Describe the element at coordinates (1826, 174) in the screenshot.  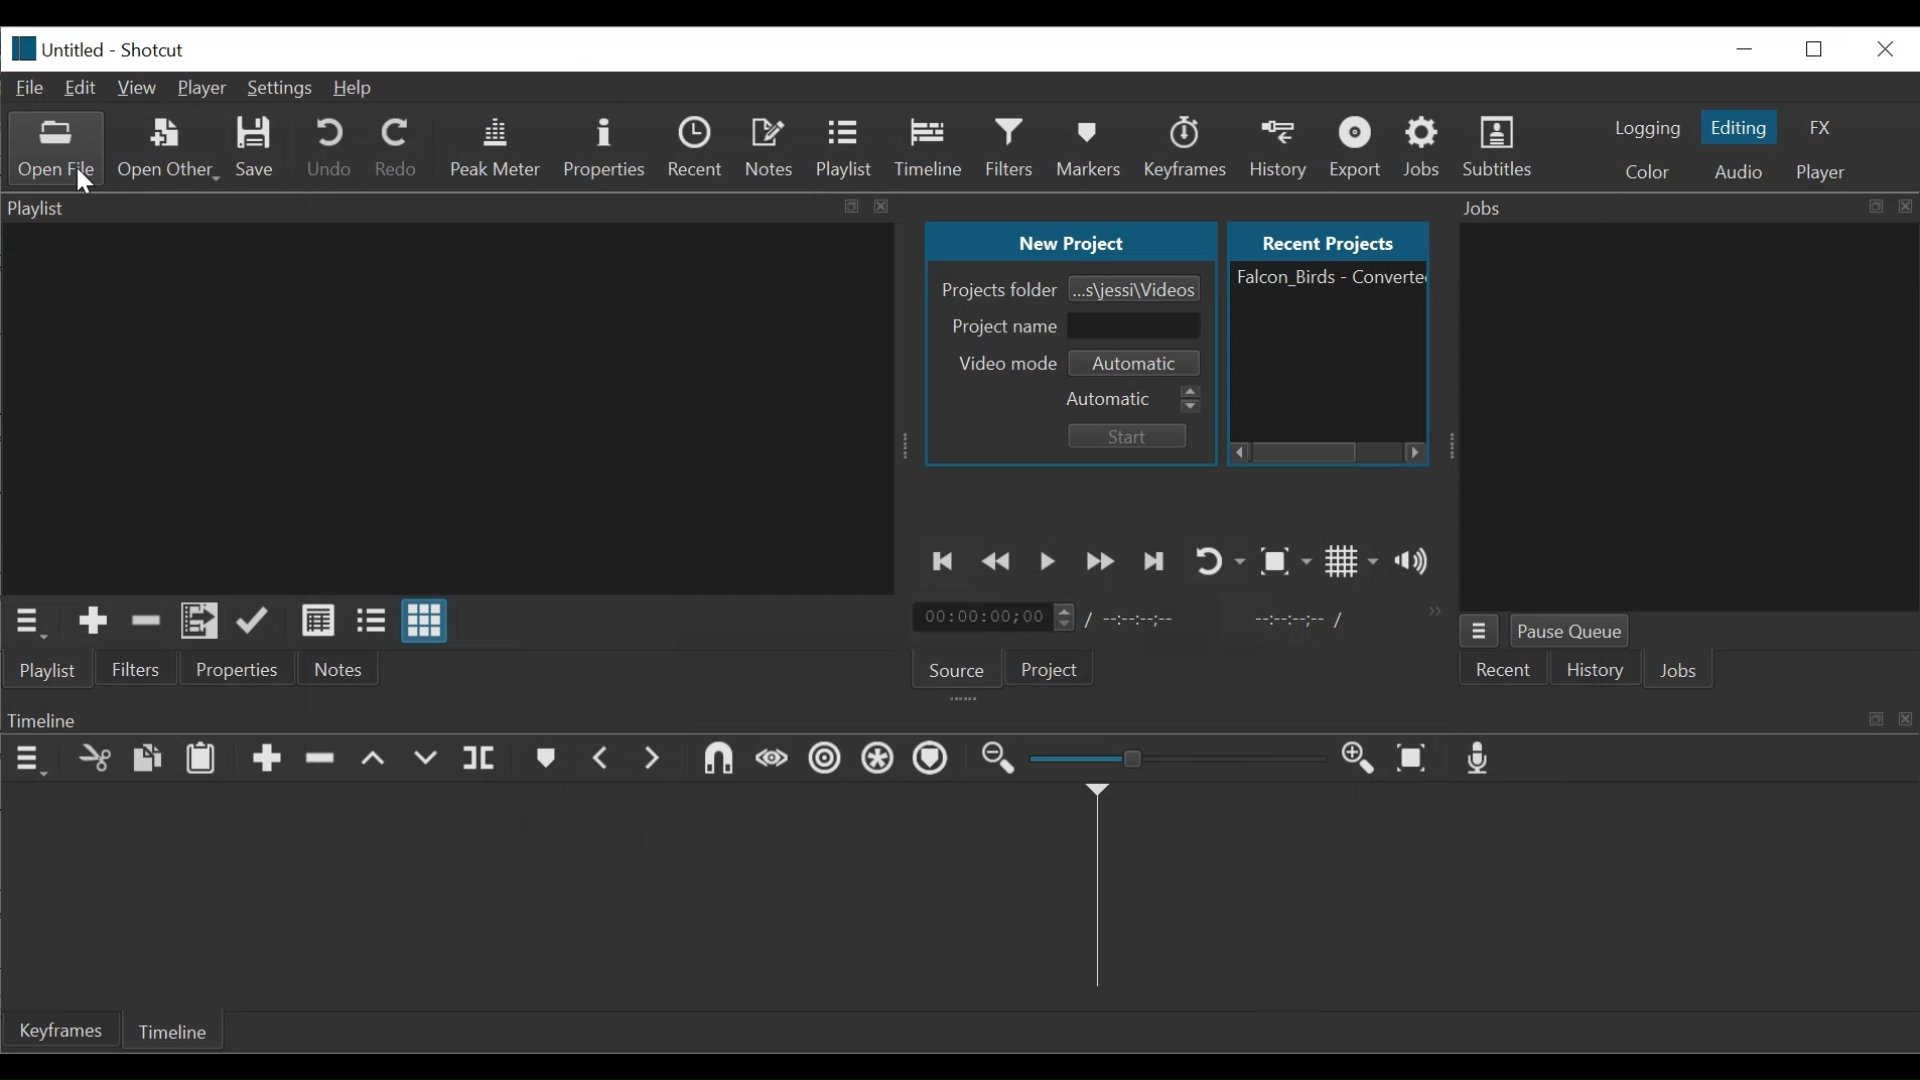
I see `player` at that location.